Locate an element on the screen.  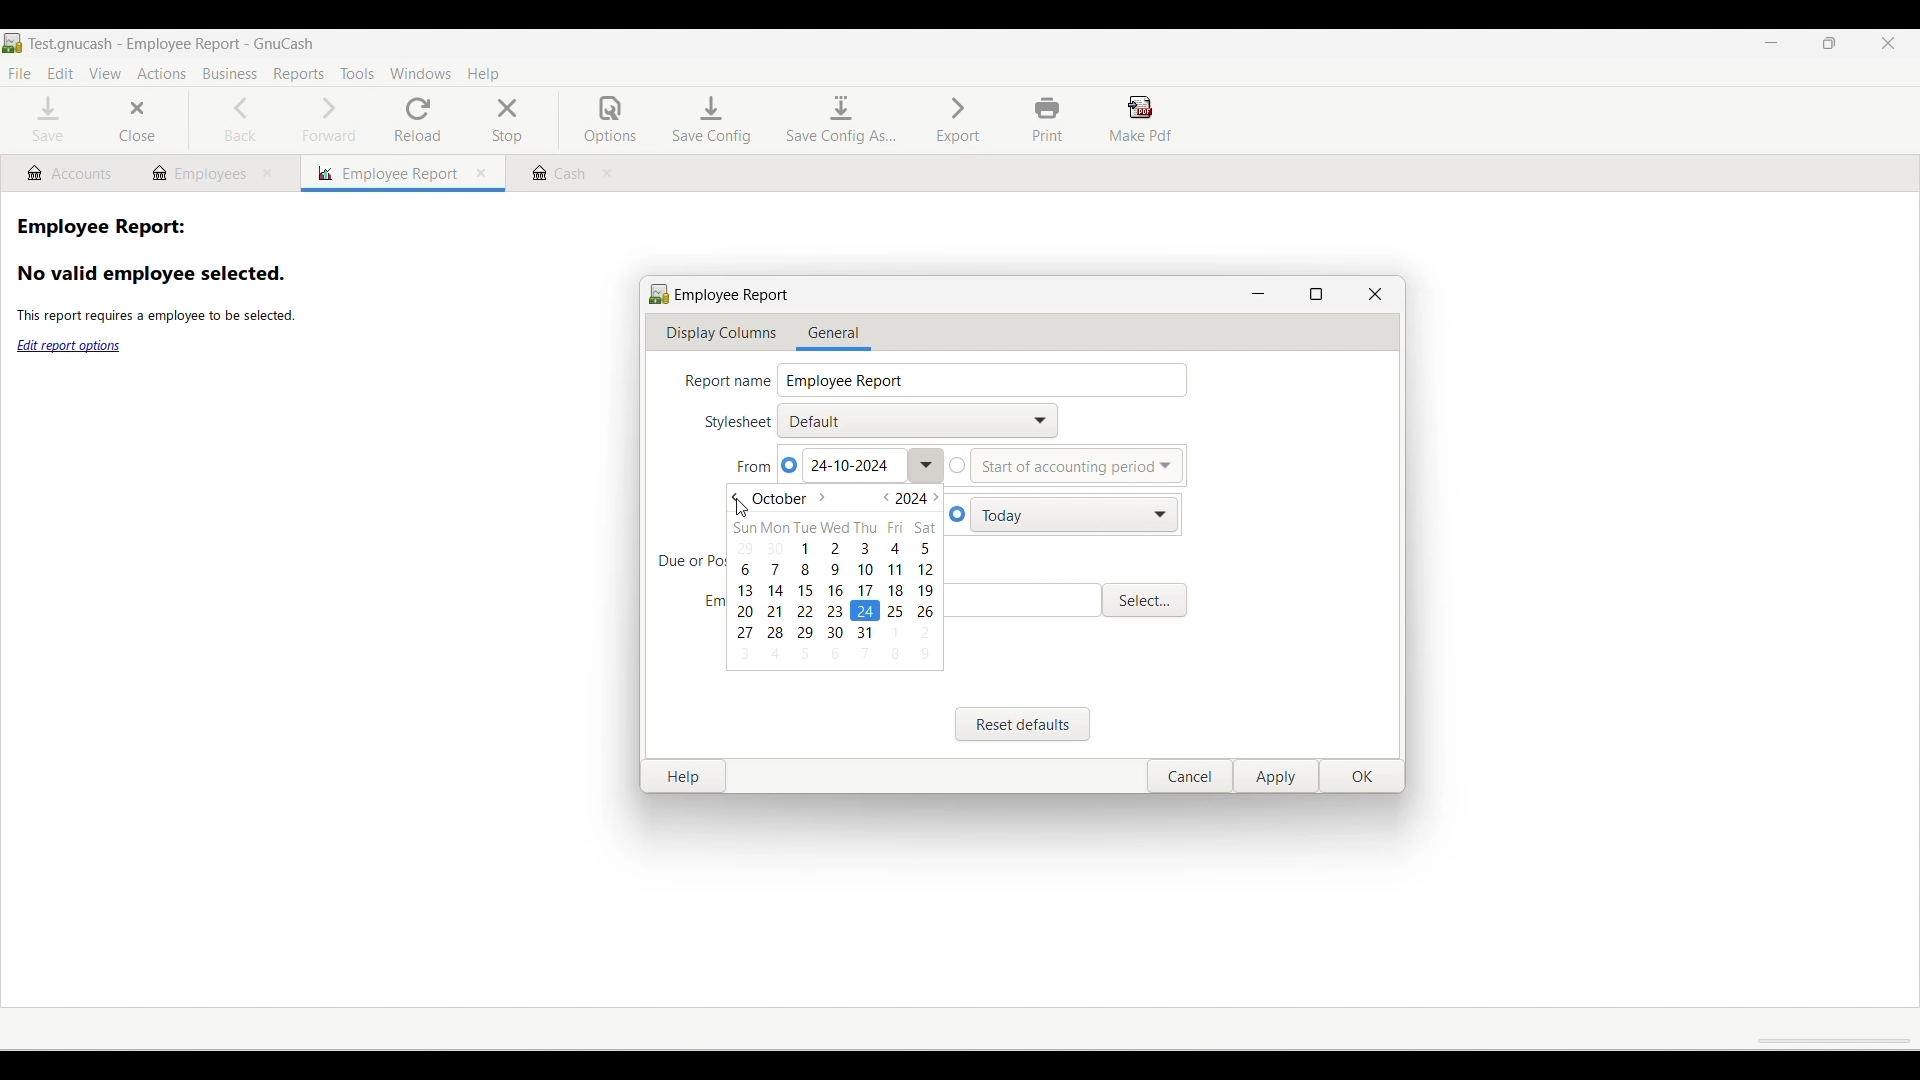
Calendar set to current date is located at coordinates (865, 610).